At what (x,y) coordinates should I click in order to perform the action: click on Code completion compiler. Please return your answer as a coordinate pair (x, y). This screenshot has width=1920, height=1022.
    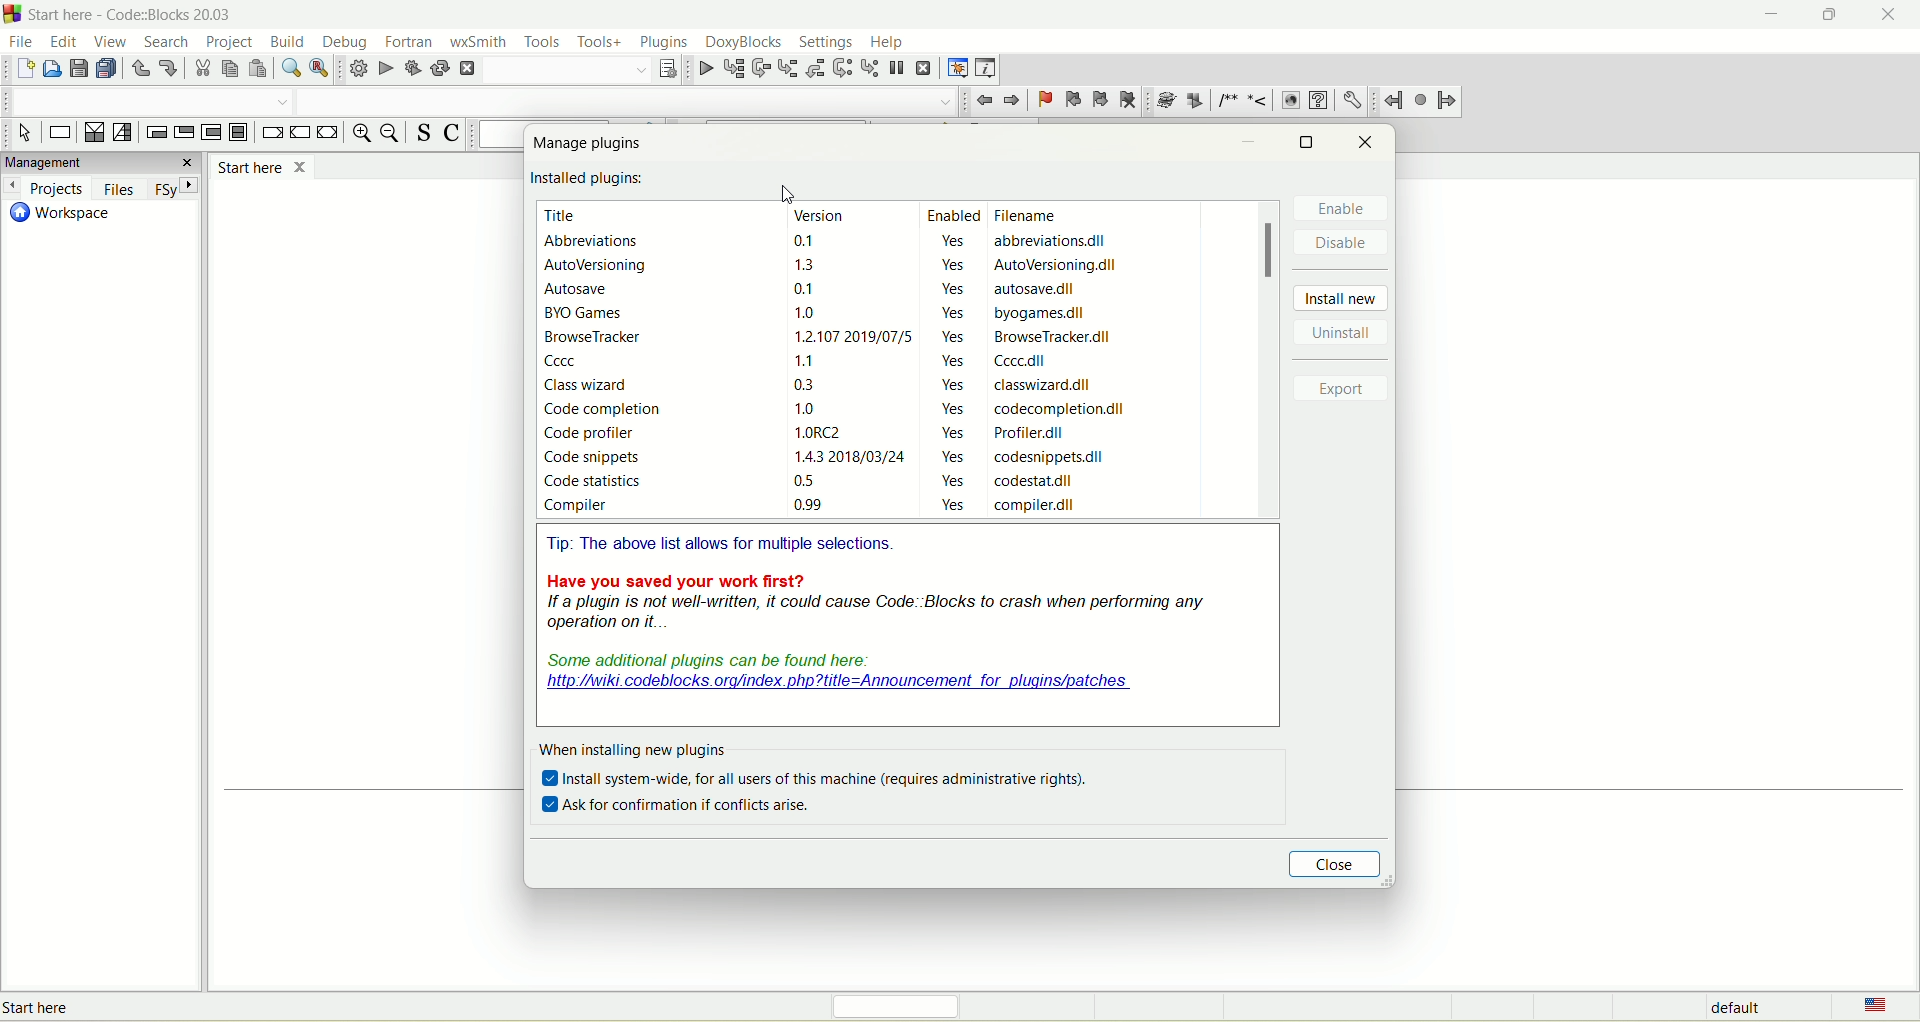
    Looking at the image, I should click on (626, 100).